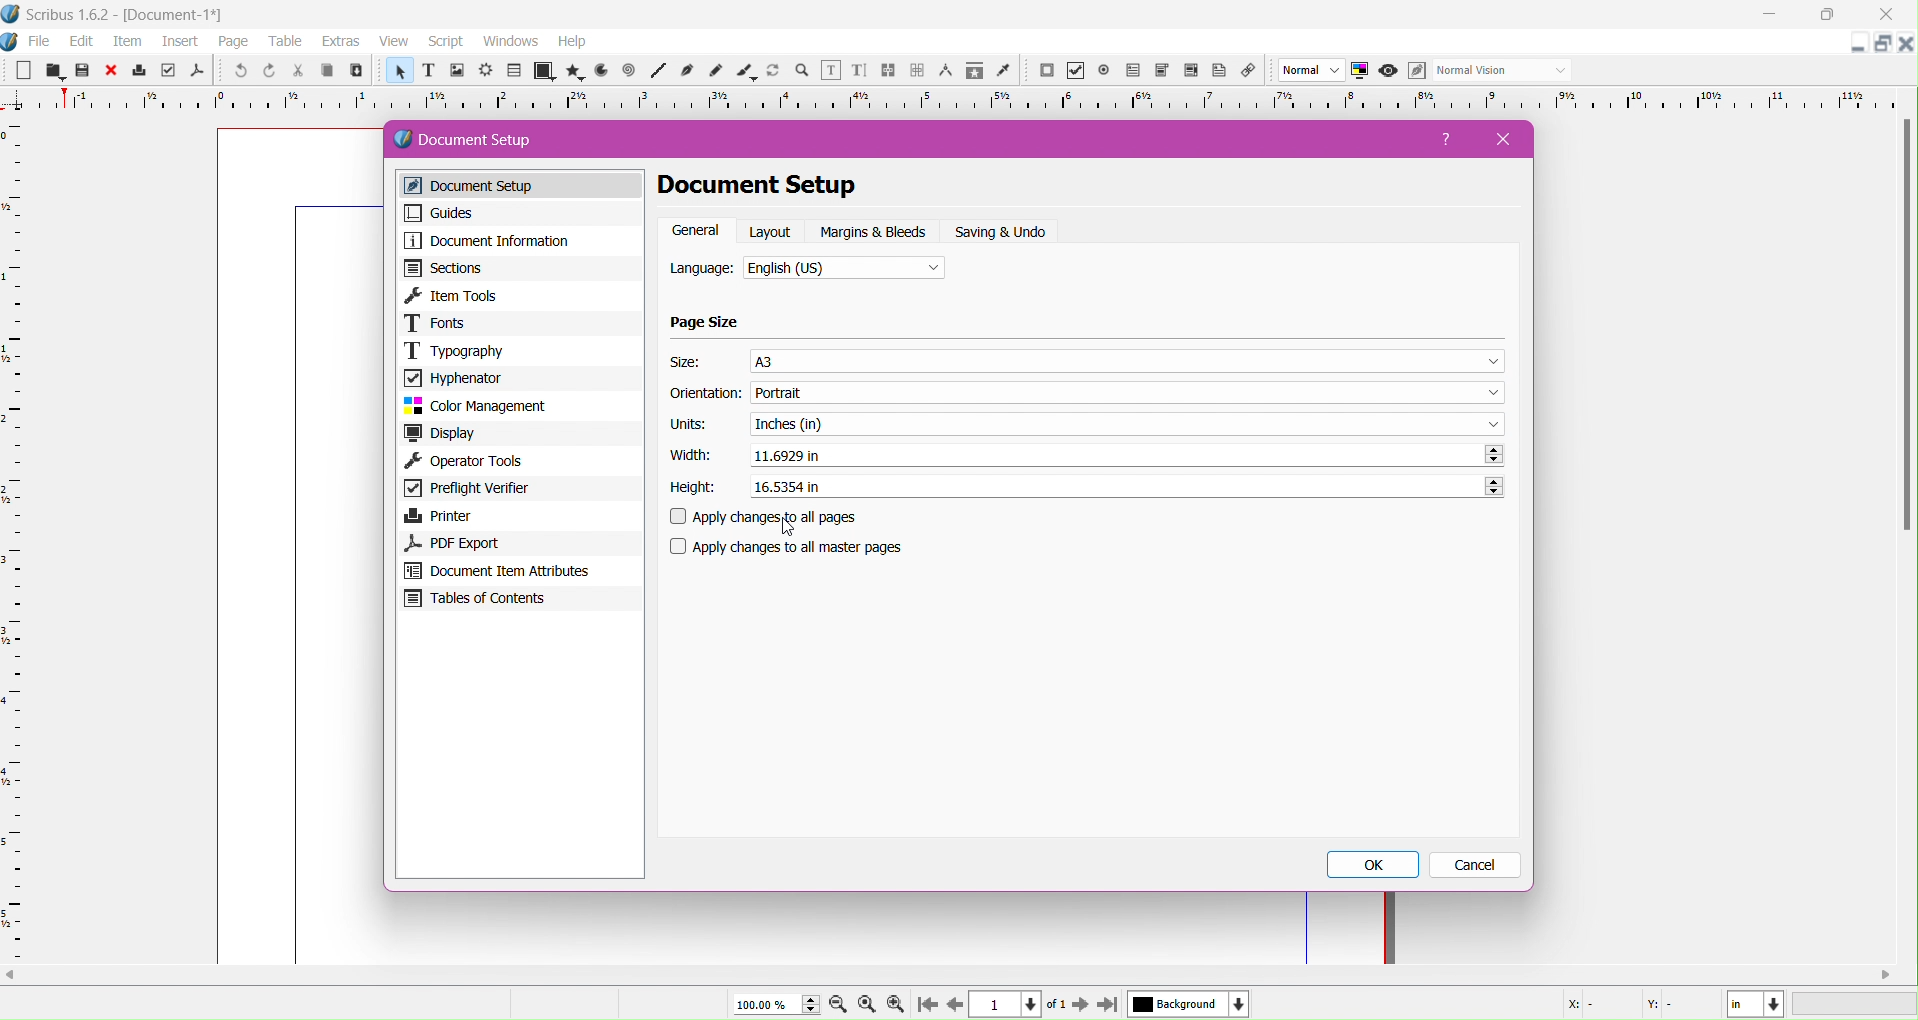  I want to click on spiral, so click(629, 71).